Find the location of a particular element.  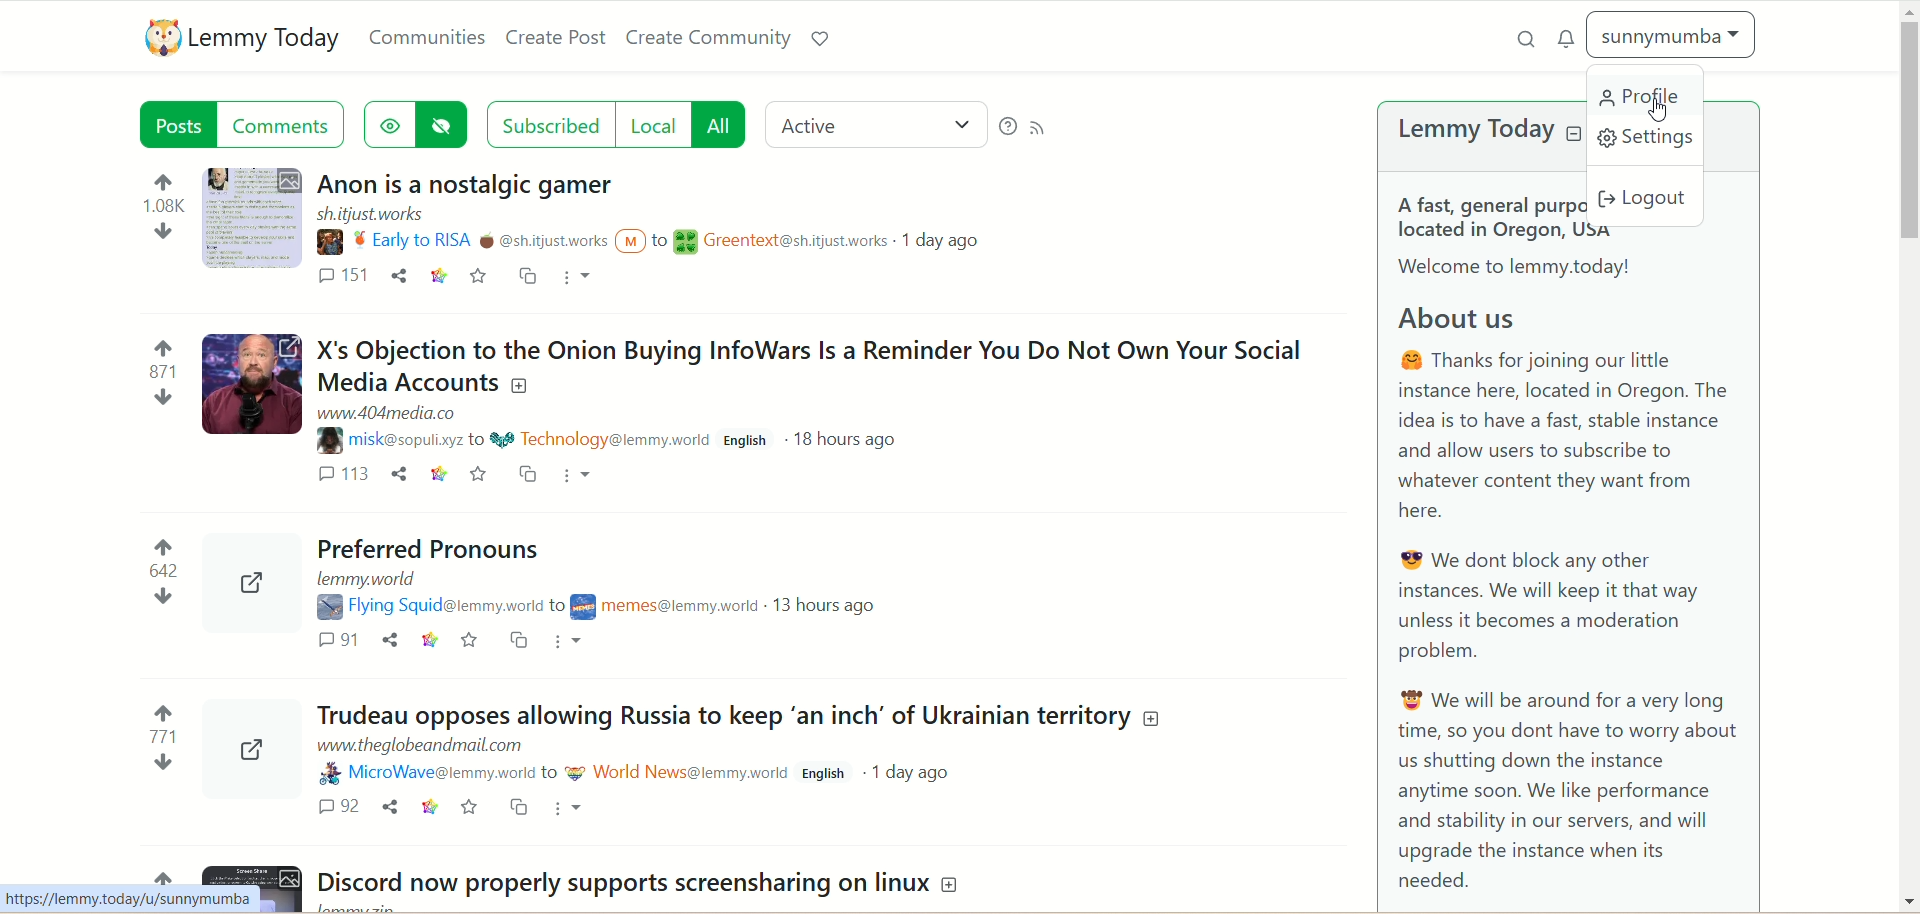

profile is located at coordinates (1647, 103).